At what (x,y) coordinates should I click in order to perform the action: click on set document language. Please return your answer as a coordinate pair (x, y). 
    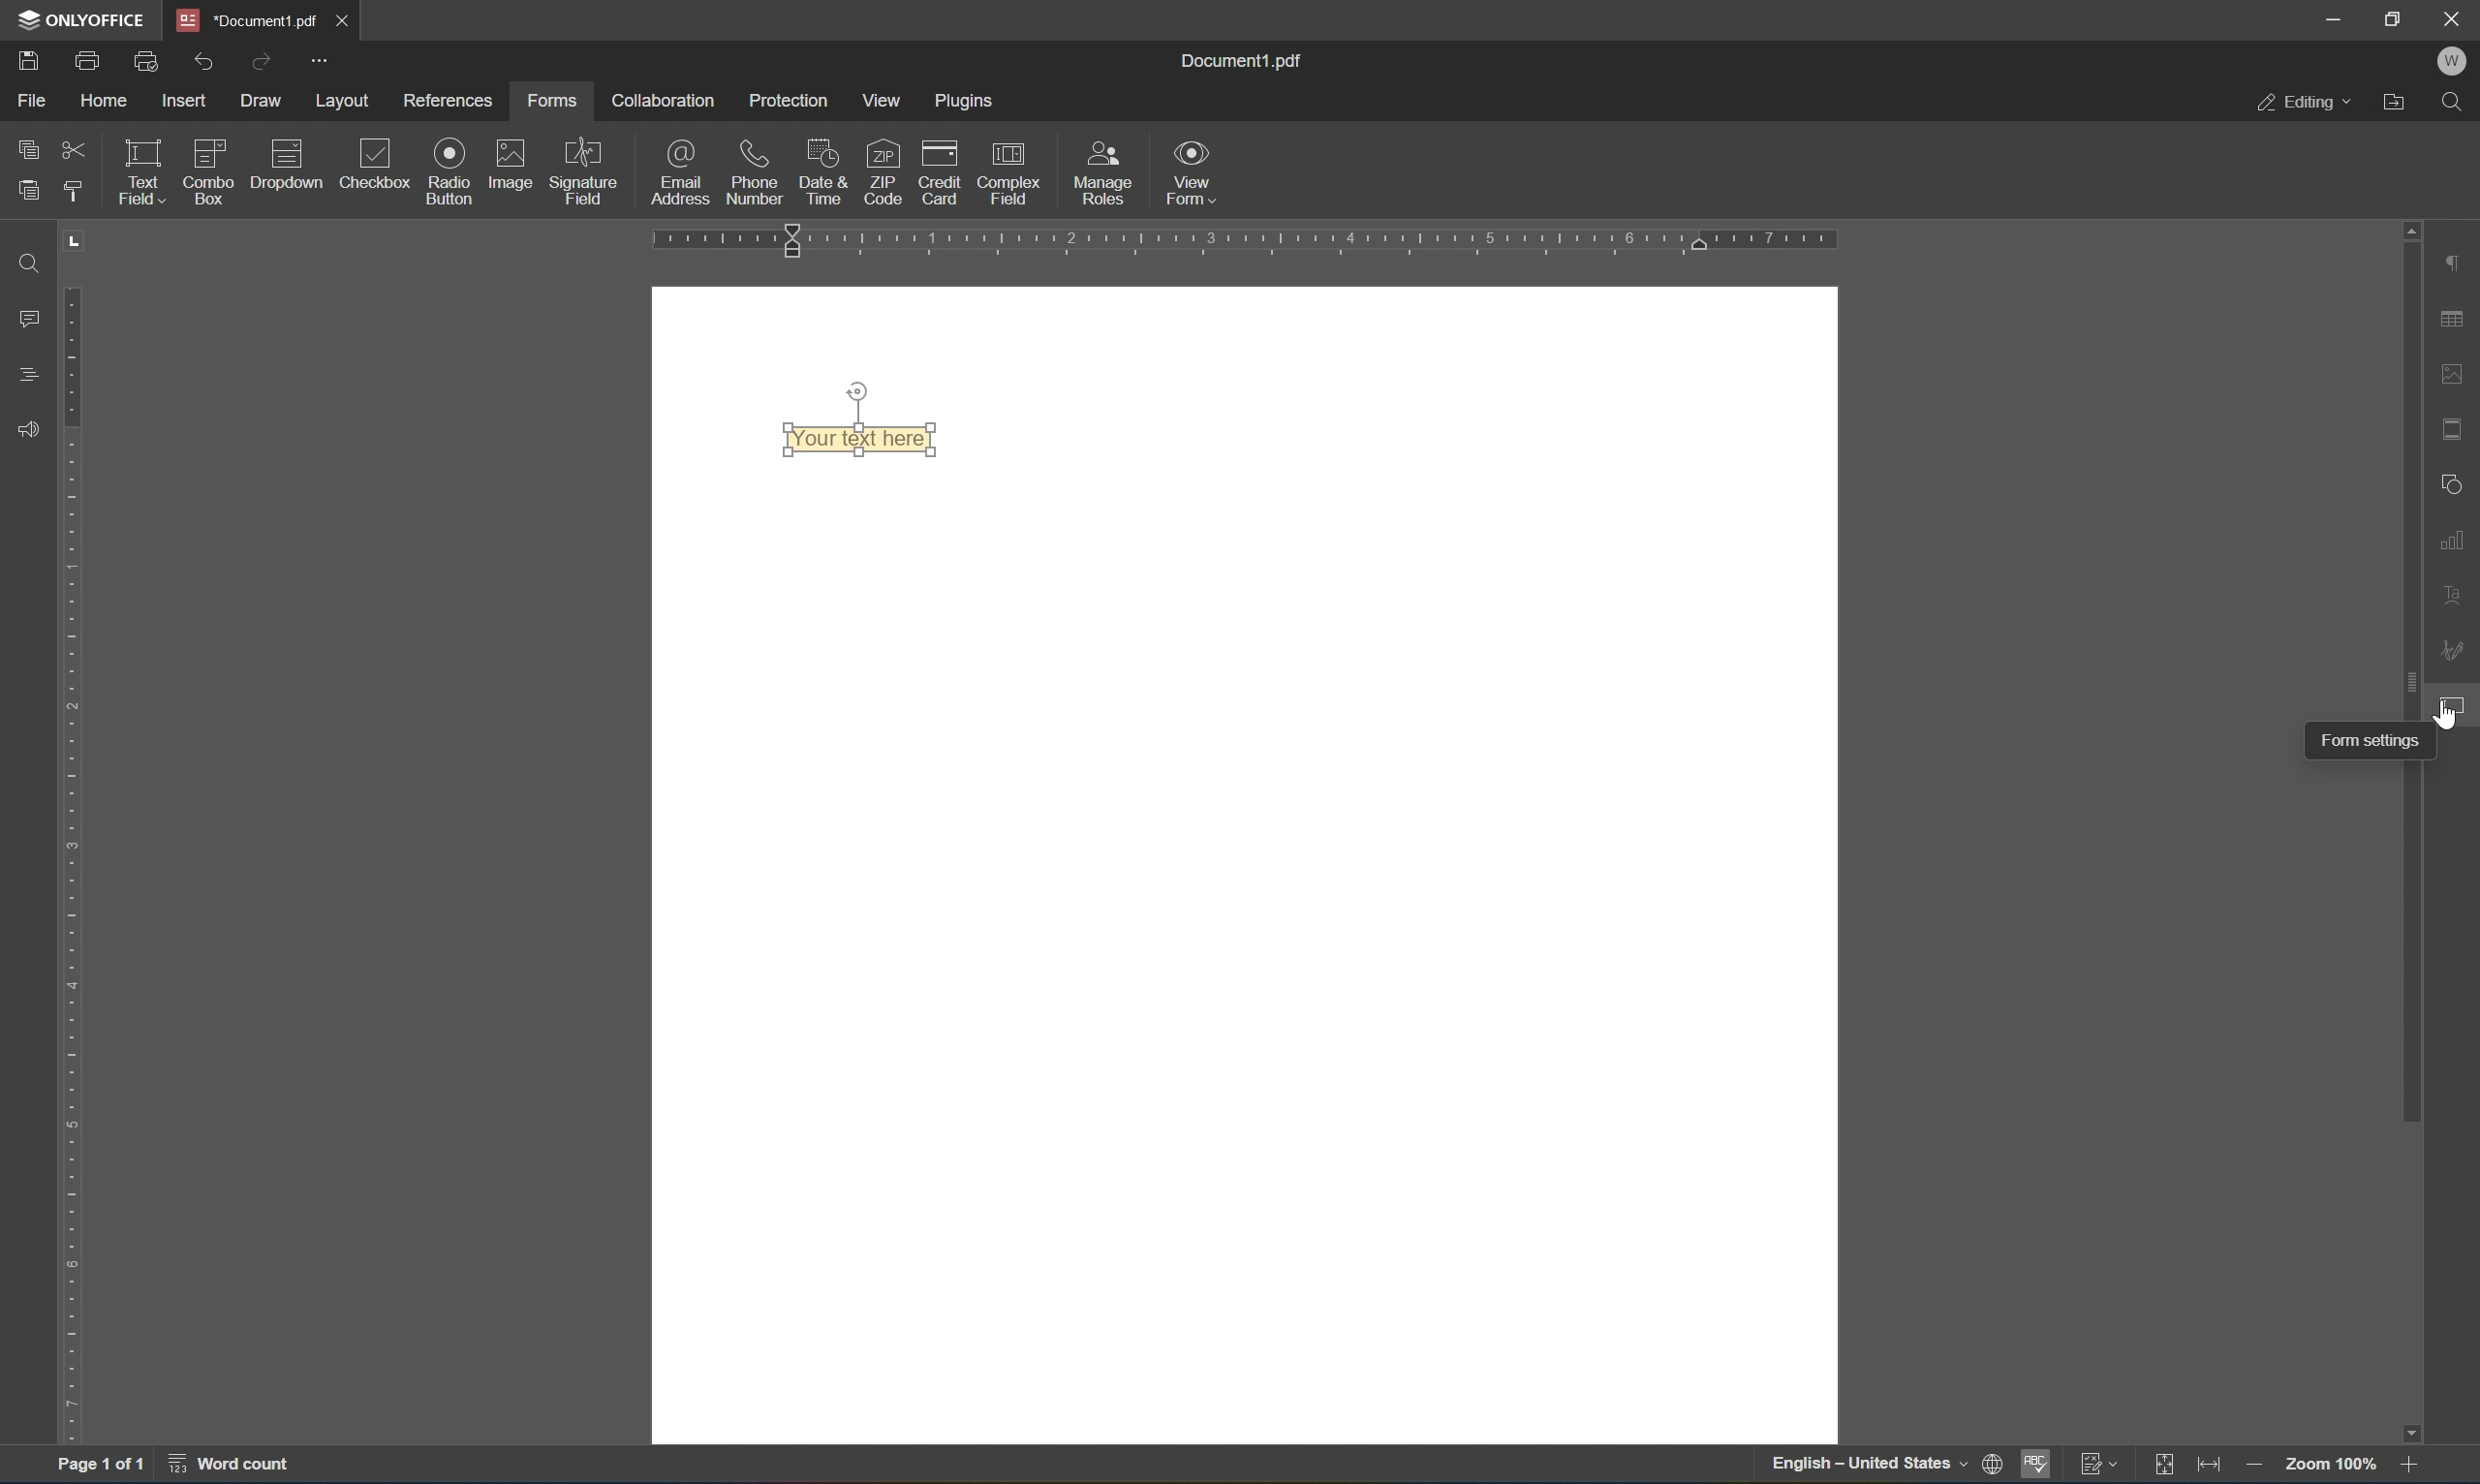
    Looking at the image, I should click on (1885, 1467).